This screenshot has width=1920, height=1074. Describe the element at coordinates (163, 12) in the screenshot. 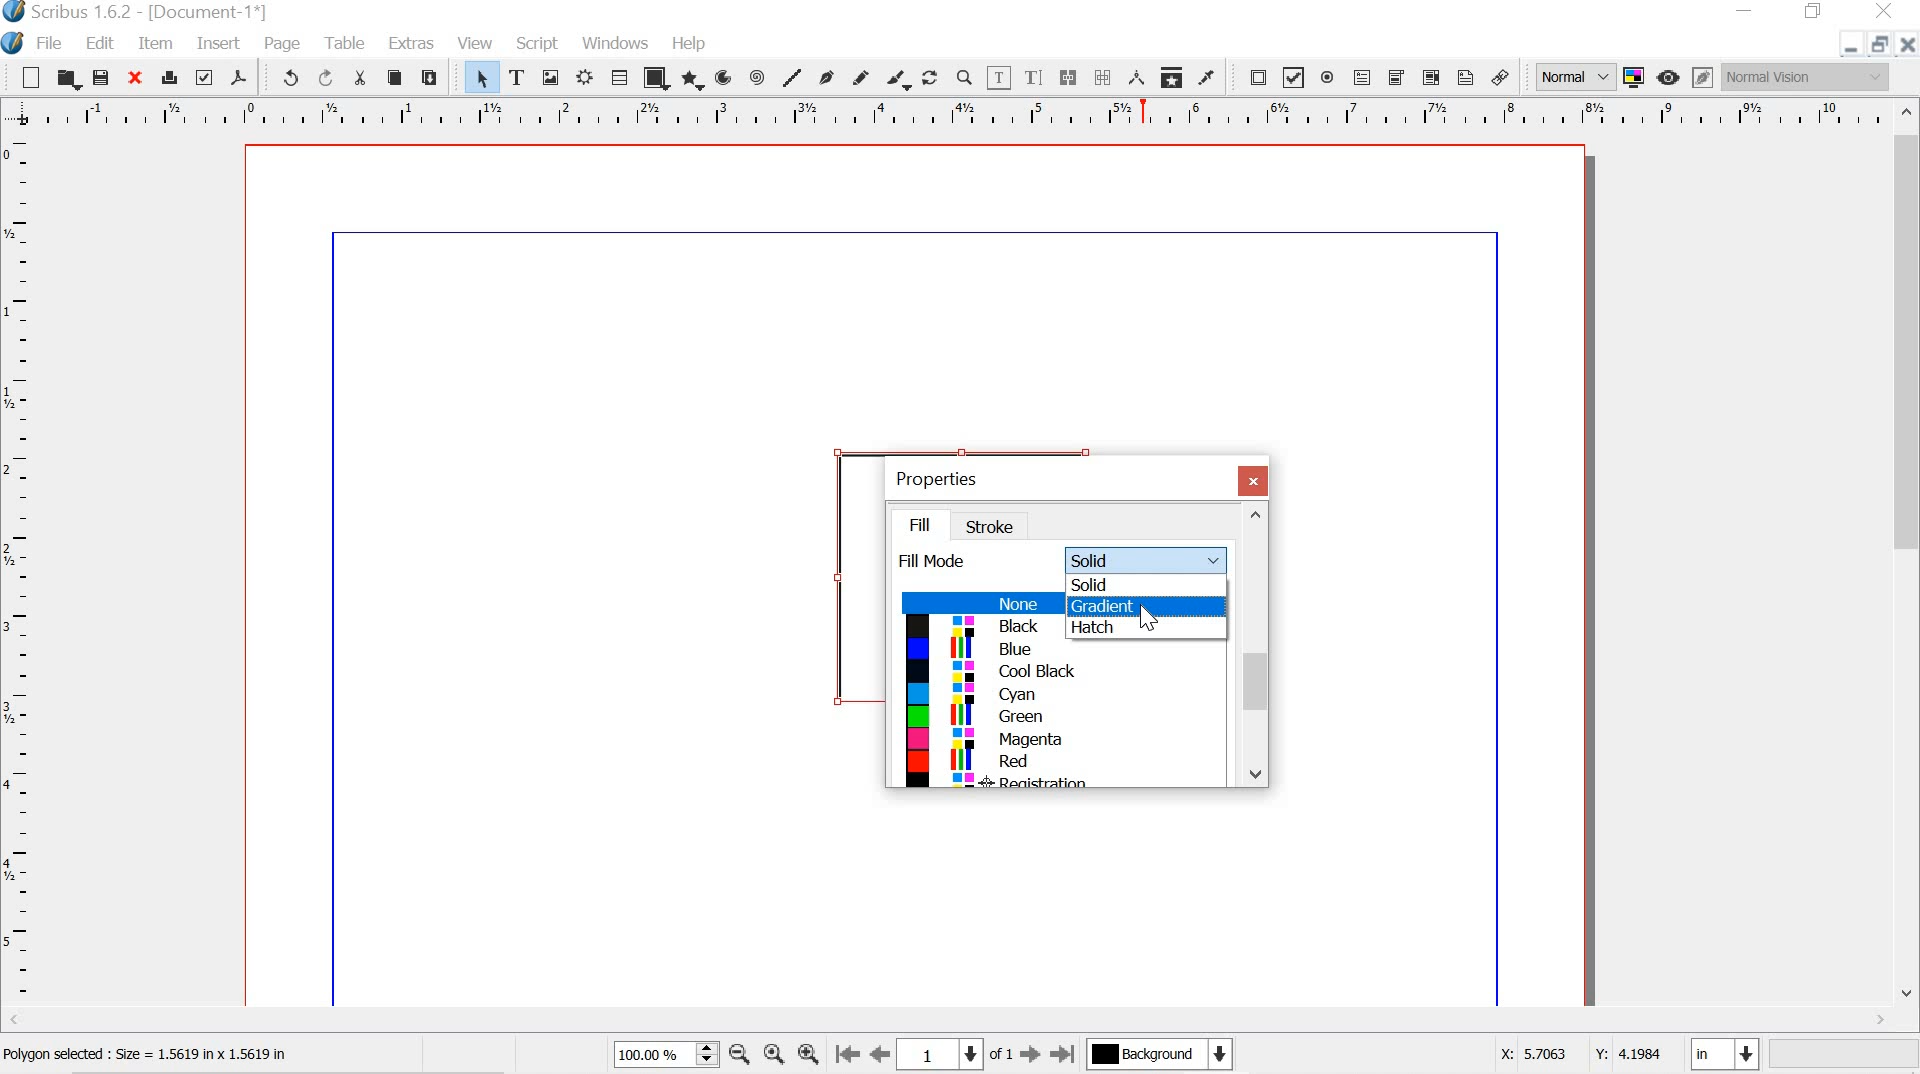

I see `Scribus 1.6.2 - [Document-1*]` at that location.